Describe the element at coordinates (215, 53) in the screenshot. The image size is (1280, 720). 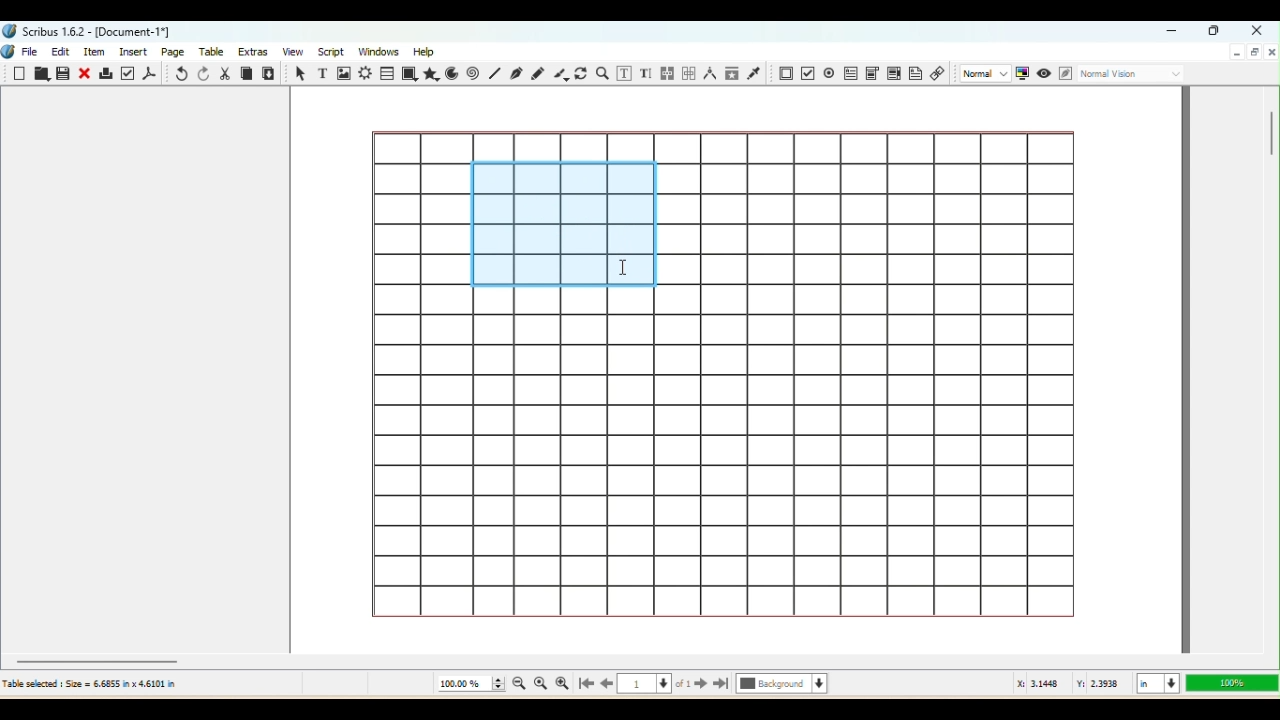
I see `Table` at that location.